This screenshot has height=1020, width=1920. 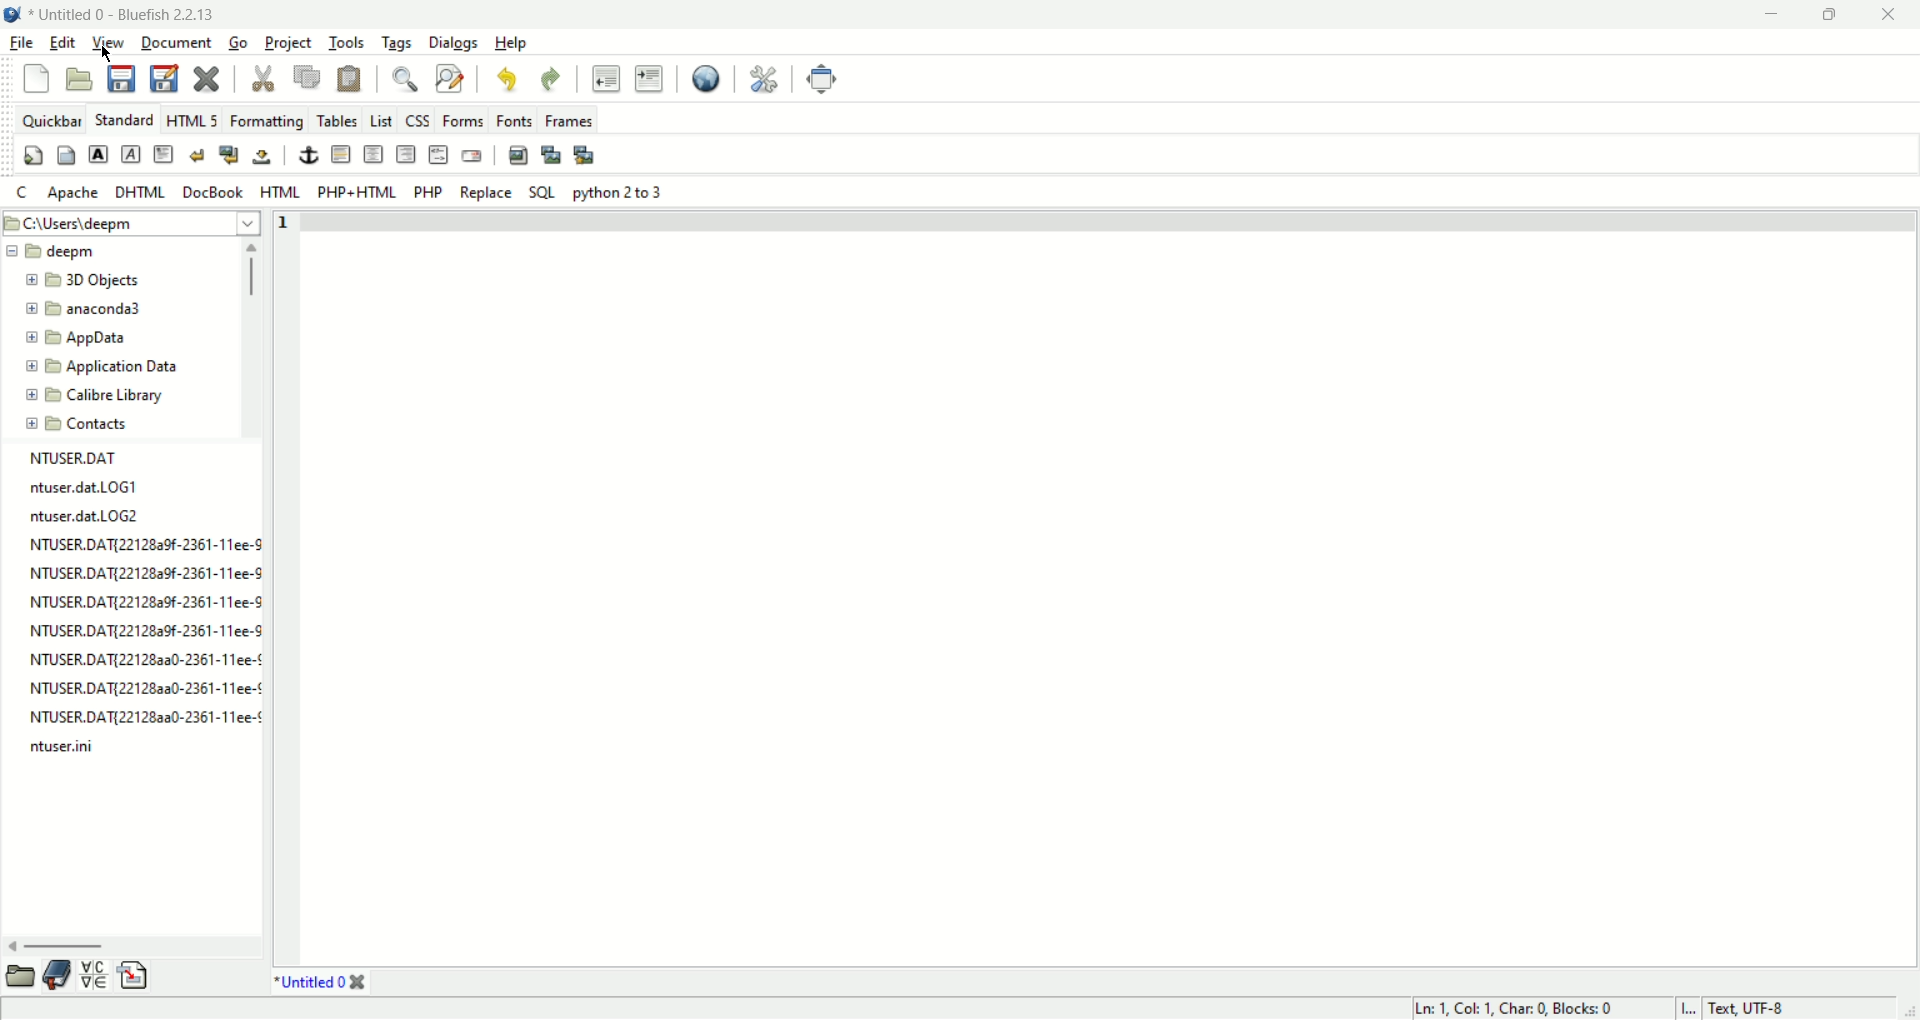 What do you see at coordinates (163, 153) in the screenshot?
I see `paragraph` at bounding box center [163, 153].